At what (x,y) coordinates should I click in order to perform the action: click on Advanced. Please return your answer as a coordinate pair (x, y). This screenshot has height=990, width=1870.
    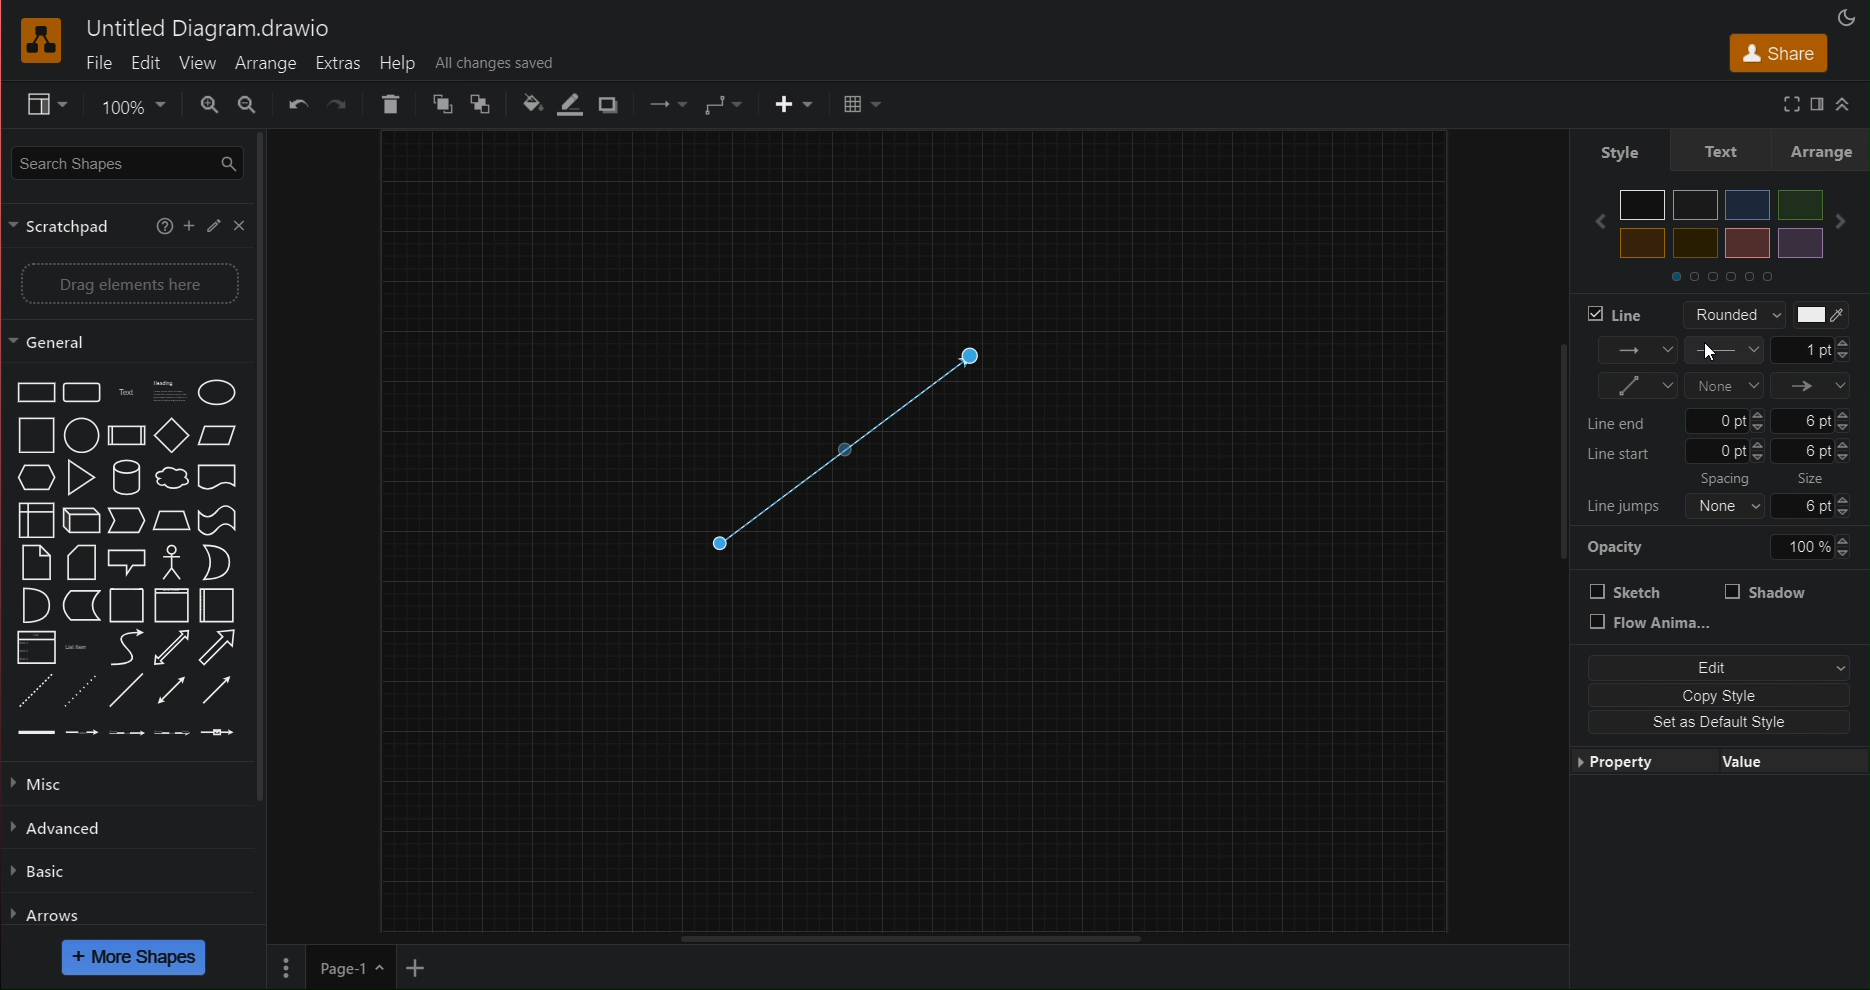
    Looking at the image, I should click on (62, 828).